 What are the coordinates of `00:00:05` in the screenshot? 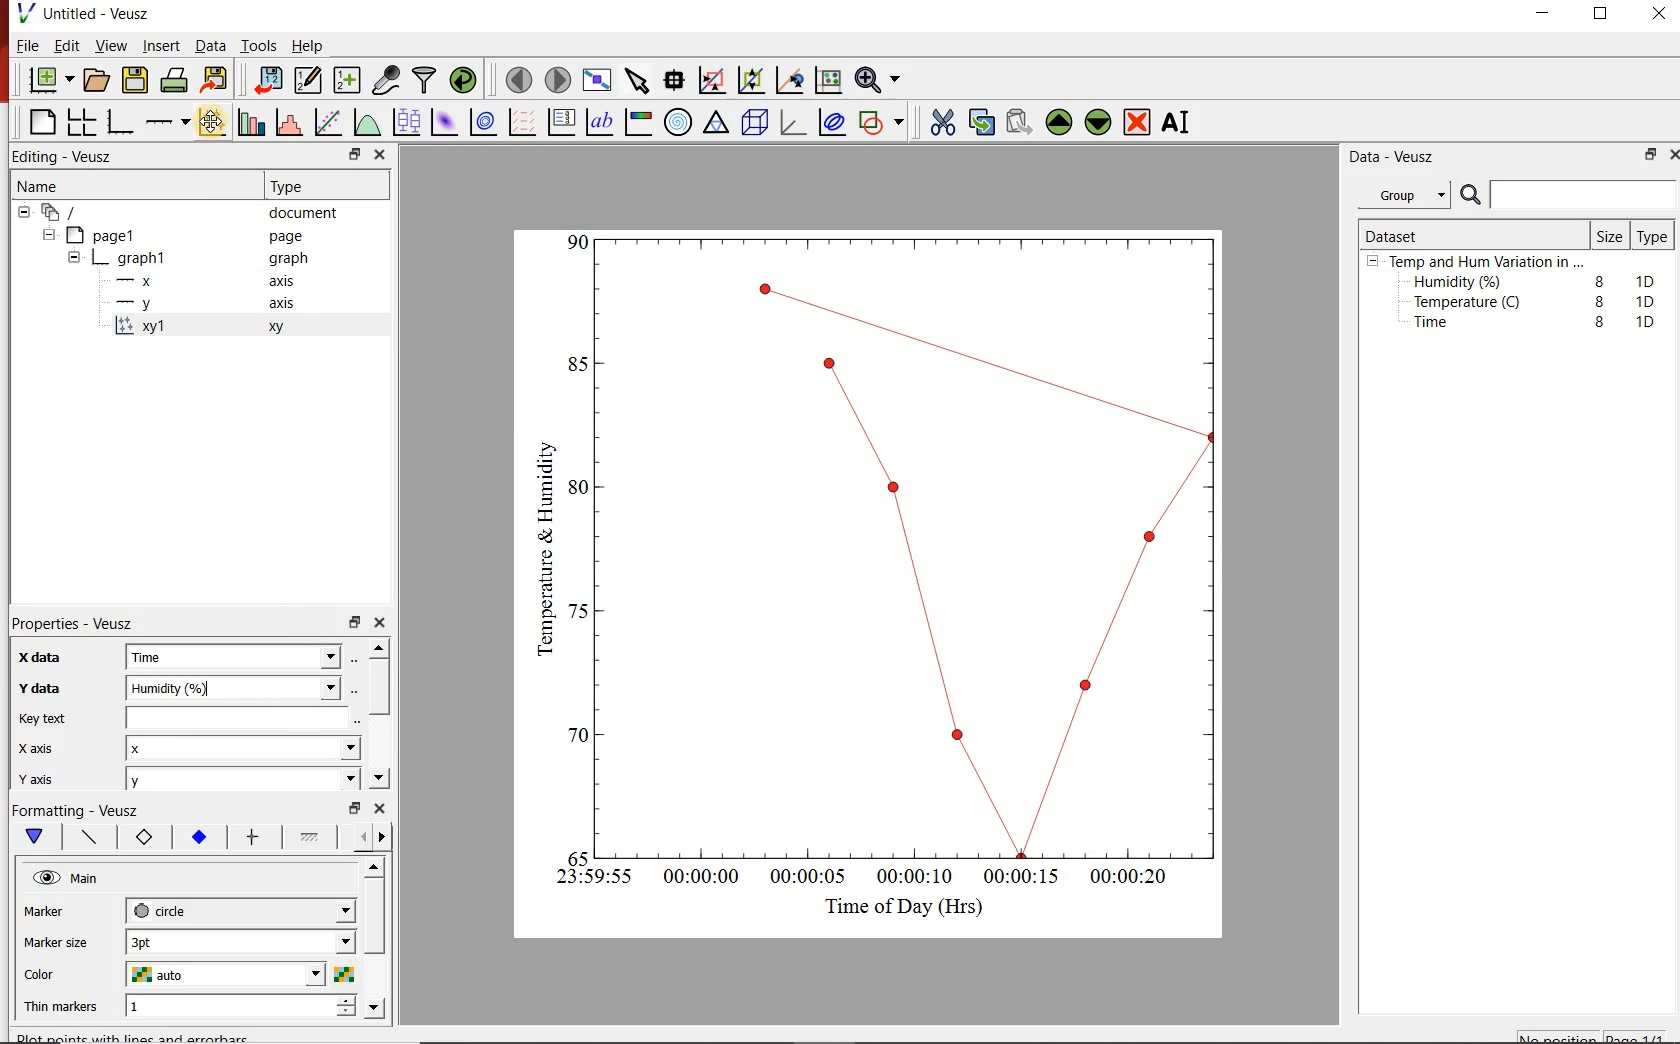 It's located at (802, 881).